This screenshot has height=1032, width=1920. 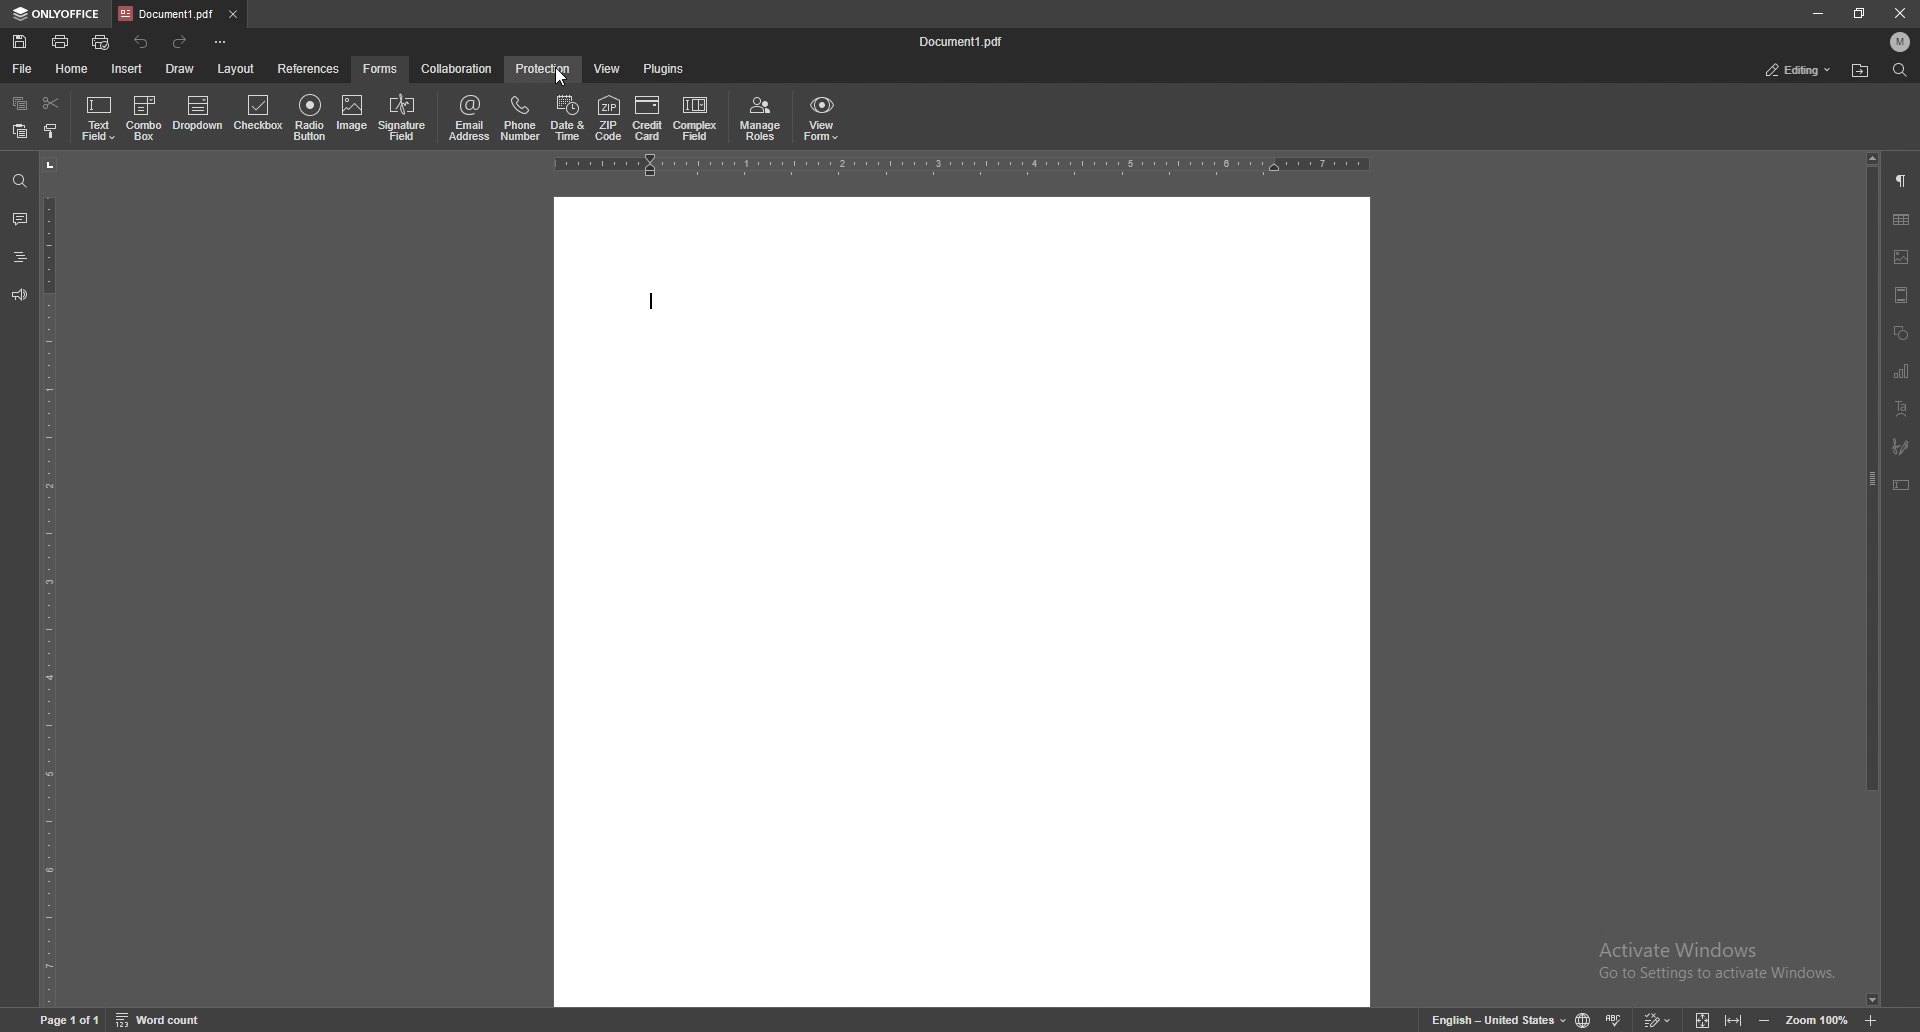 What do you see at coordinates (1584, 1019) in the screenshot?
I see `change doc language` at bounding box center [1584, 1019].